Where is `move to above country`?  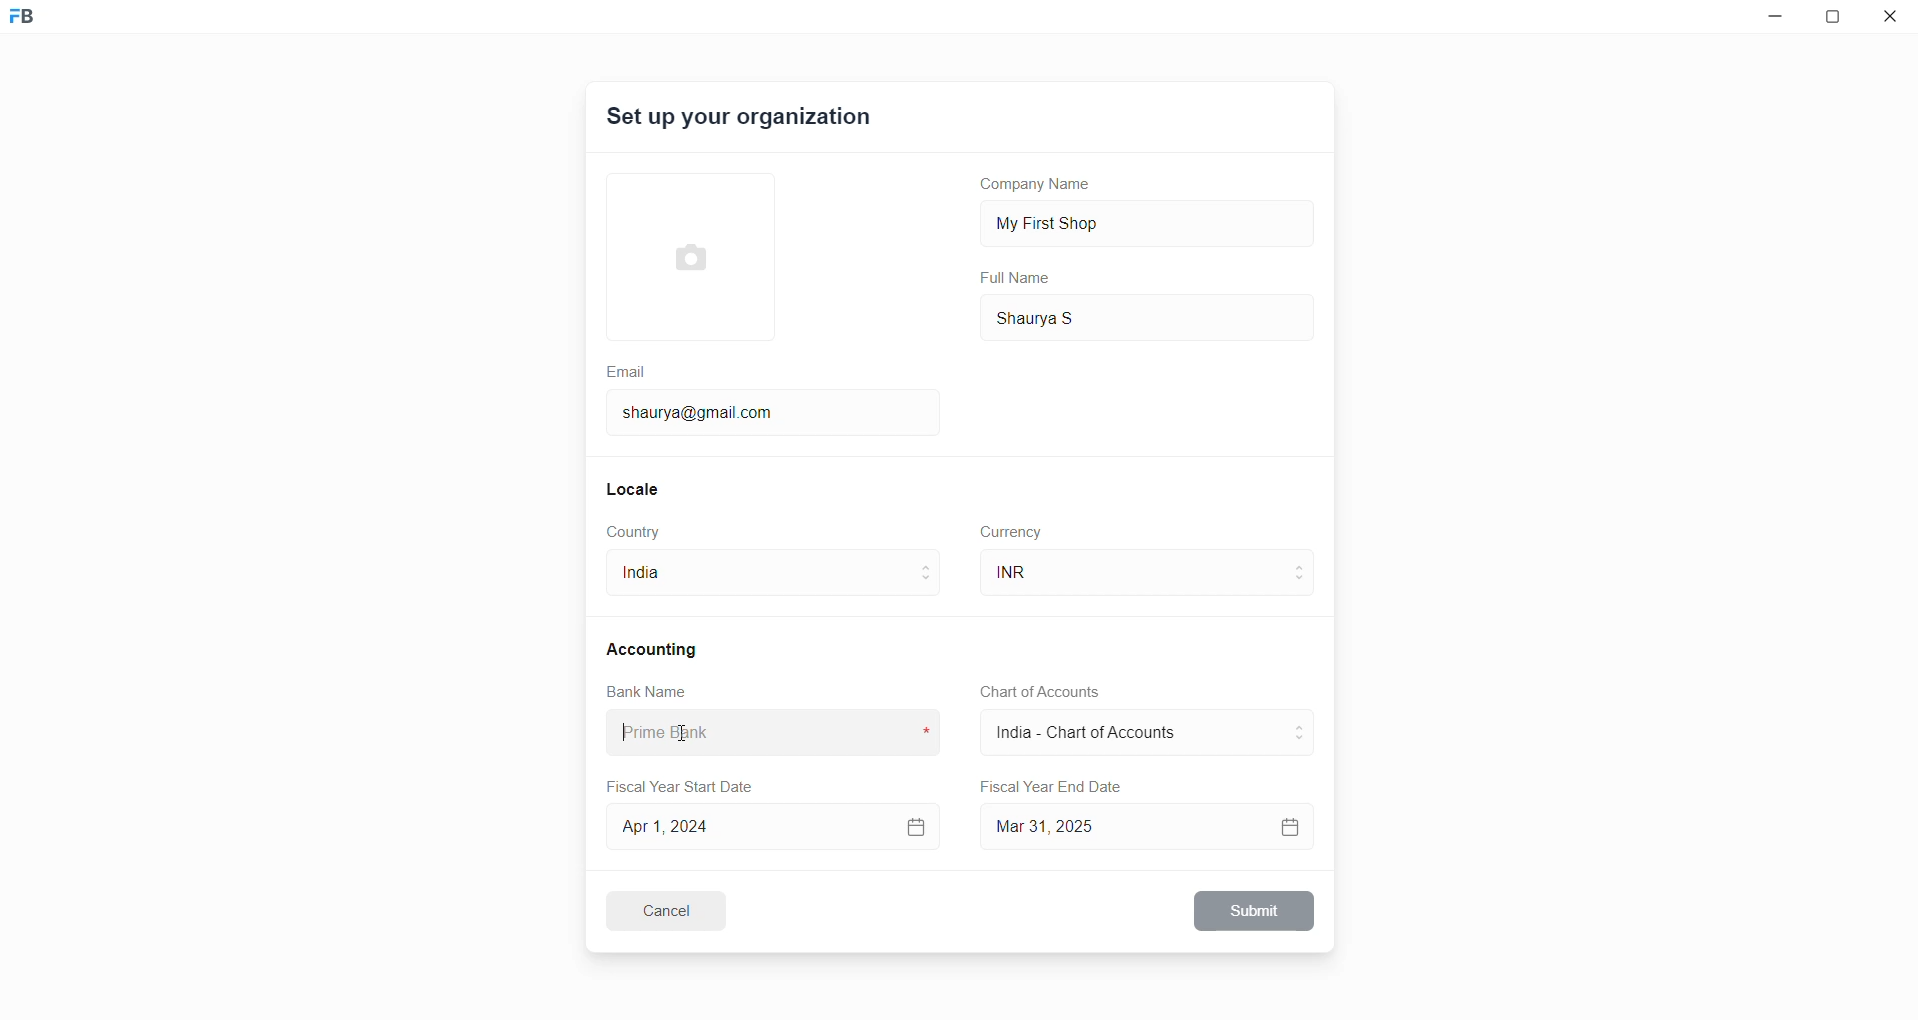
move to above country is located at coordinates (930, 565).